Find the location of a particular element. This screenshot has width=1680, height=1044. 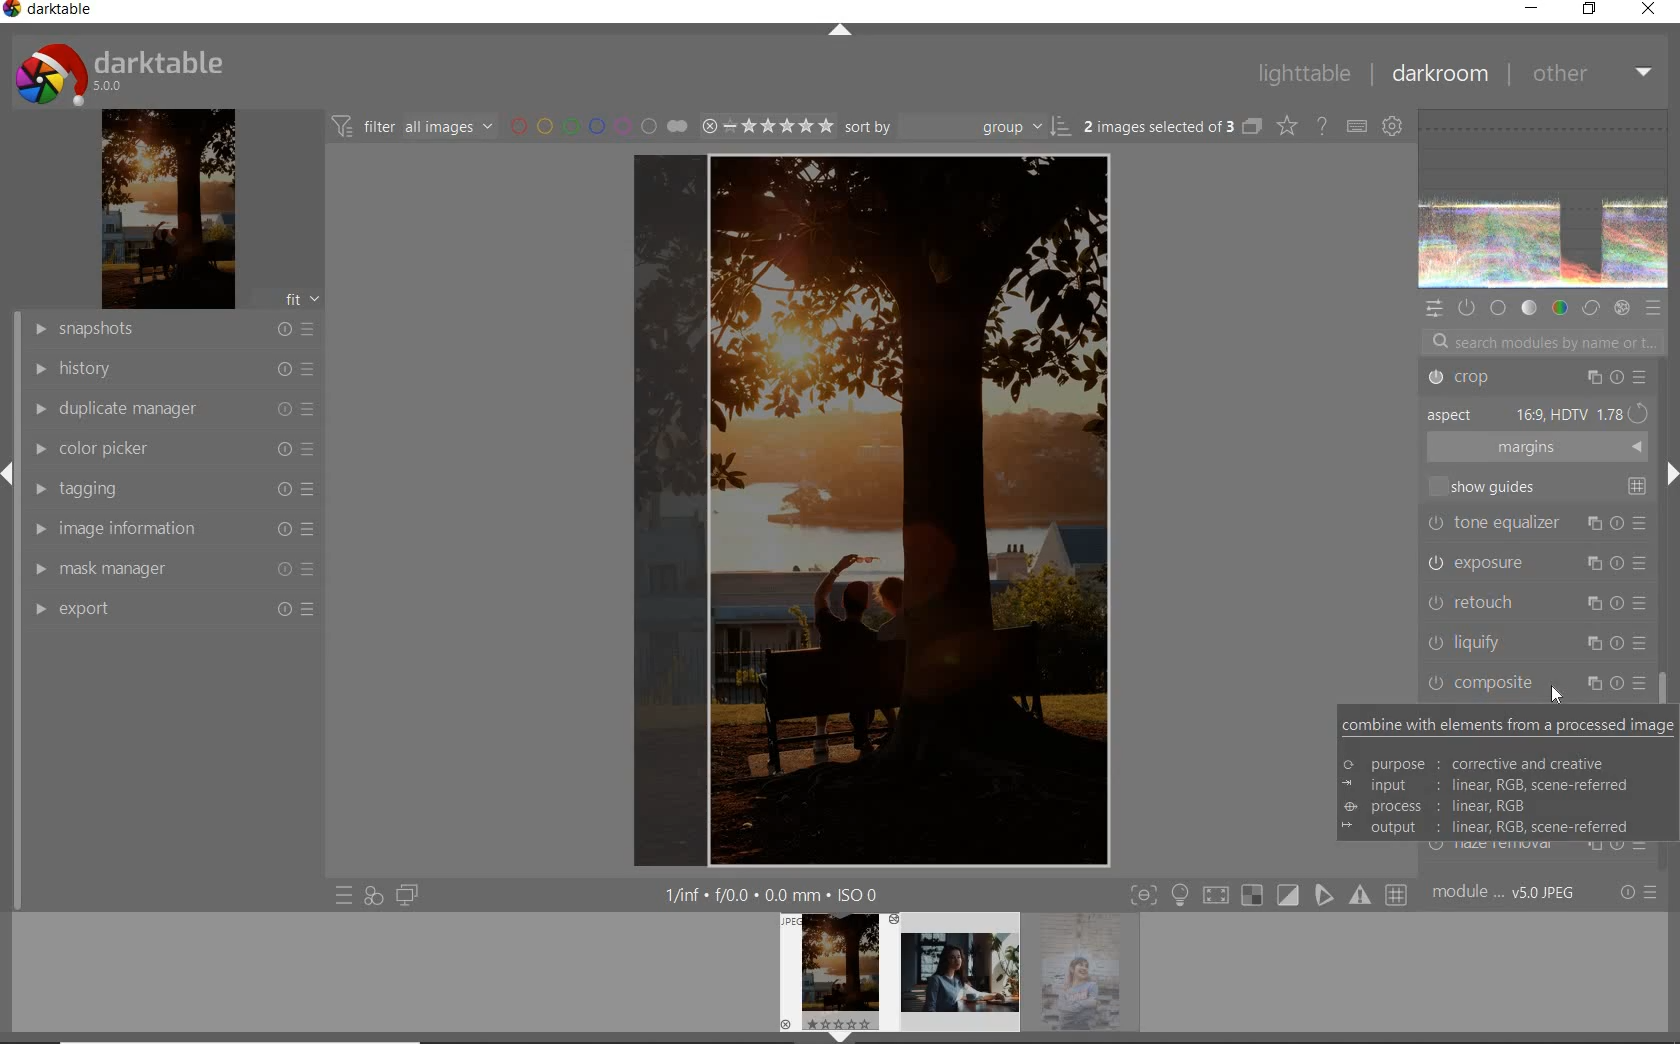

image preview is located at coordinates (1089, 978).